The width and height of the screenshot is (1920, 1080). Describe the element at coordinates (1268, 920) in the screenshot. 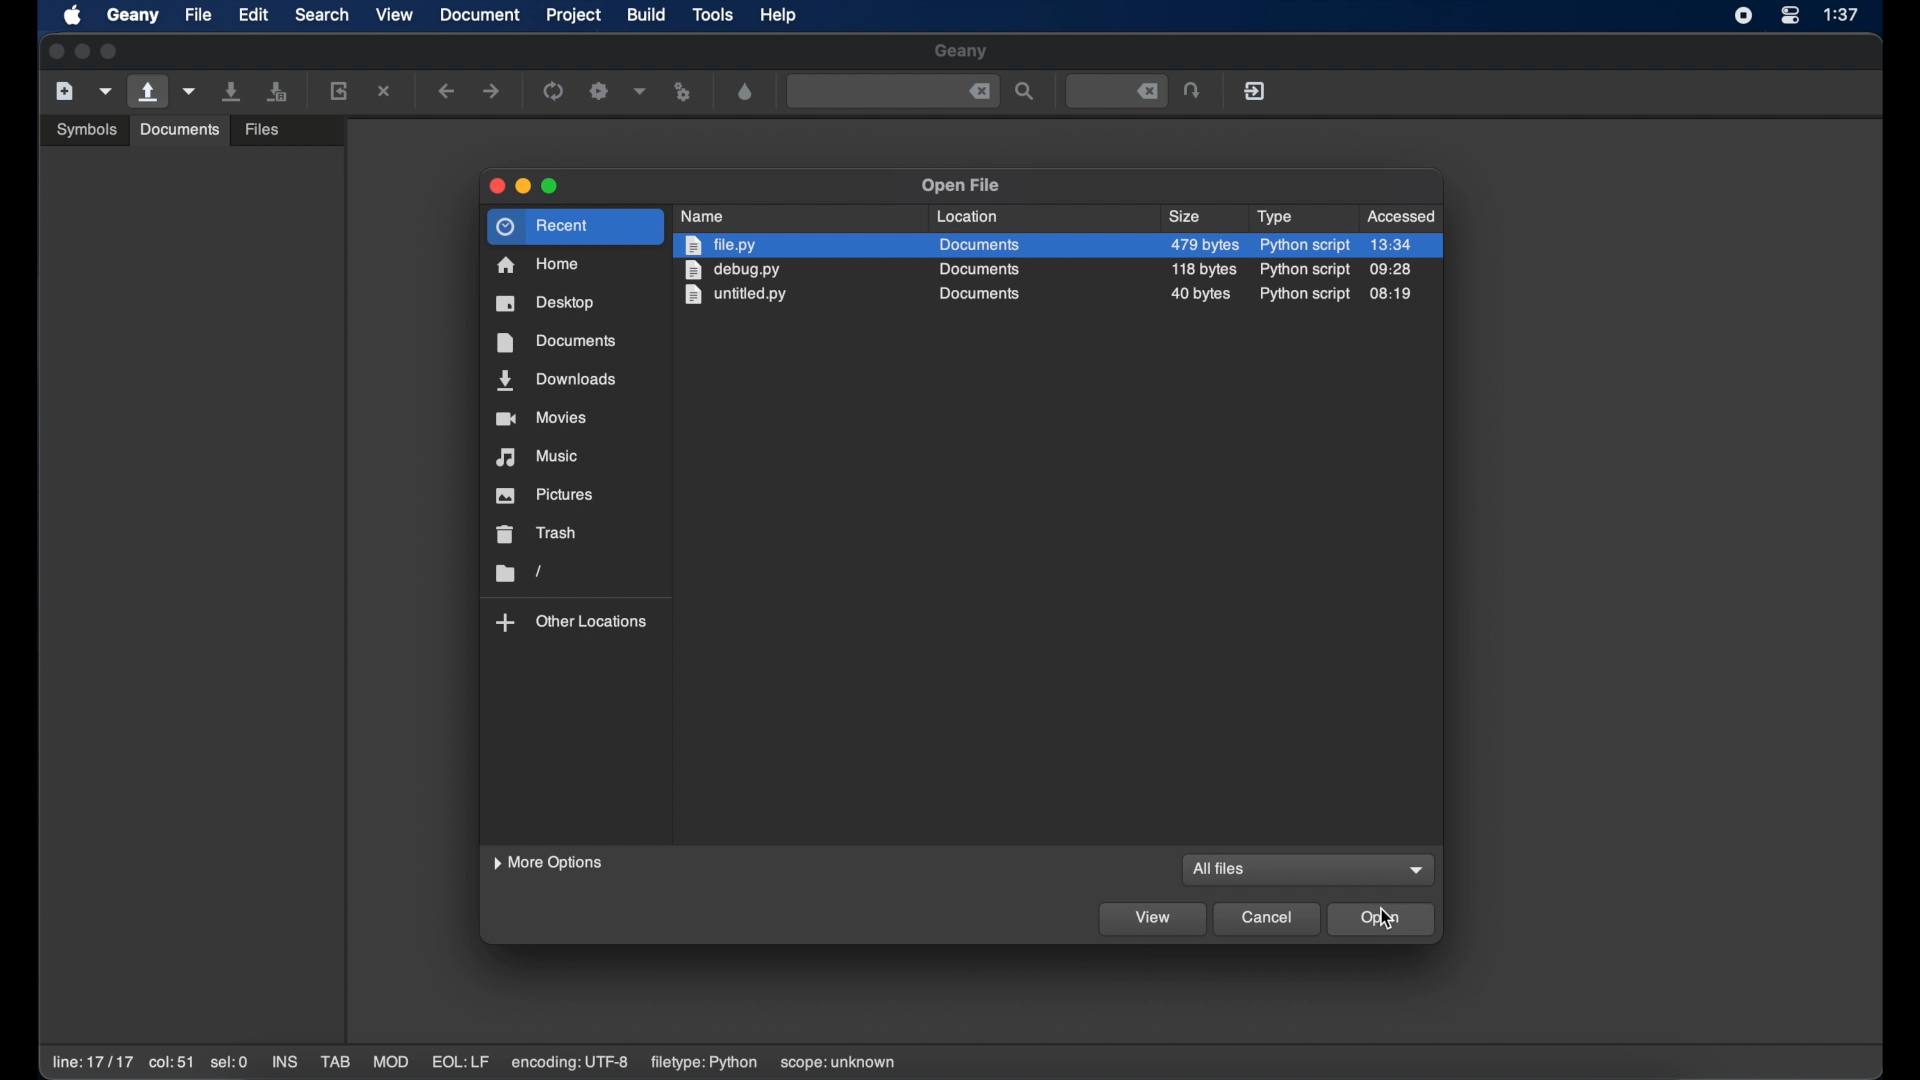

I see `cancel` at that location.